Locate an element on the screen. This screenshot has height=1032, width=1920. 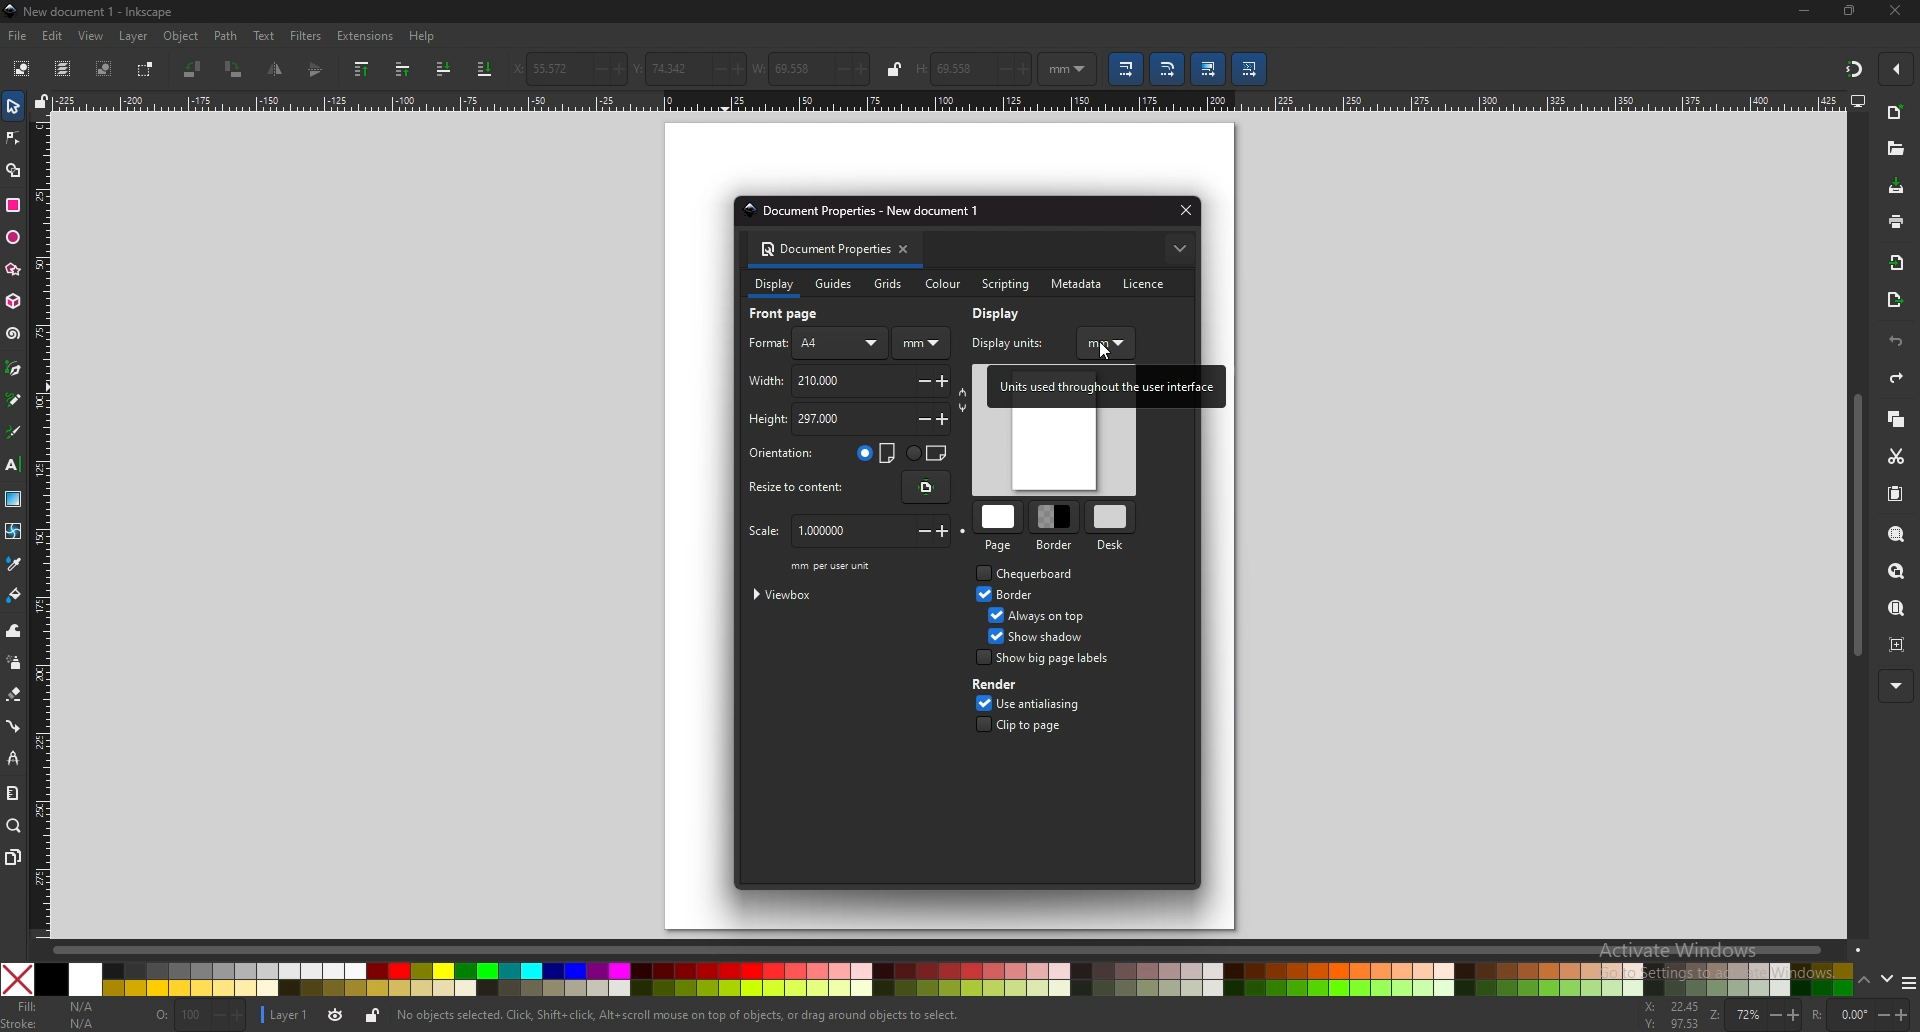
file is located at coordinates (19, 37).